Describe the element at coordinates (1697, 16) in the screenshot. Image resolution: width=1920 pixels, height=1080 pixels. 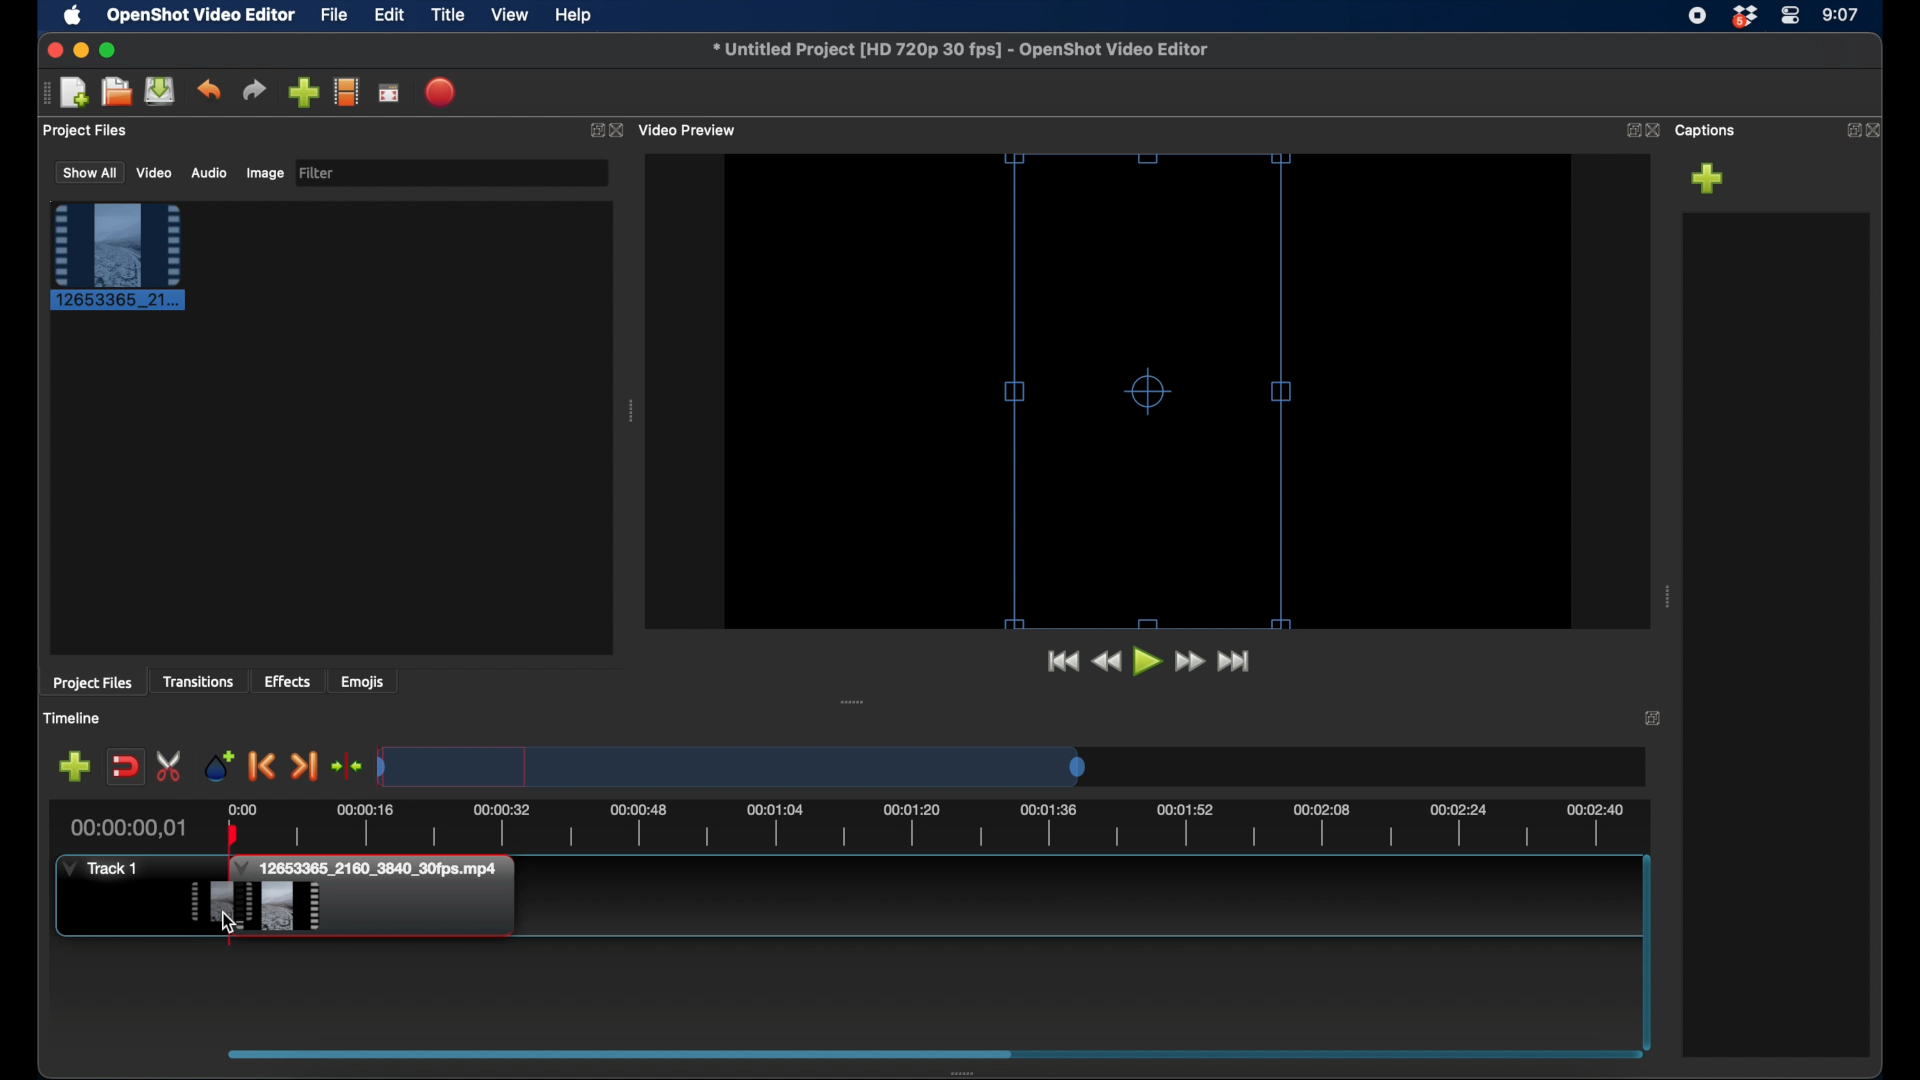
I see `screen recorder icon` at that location.